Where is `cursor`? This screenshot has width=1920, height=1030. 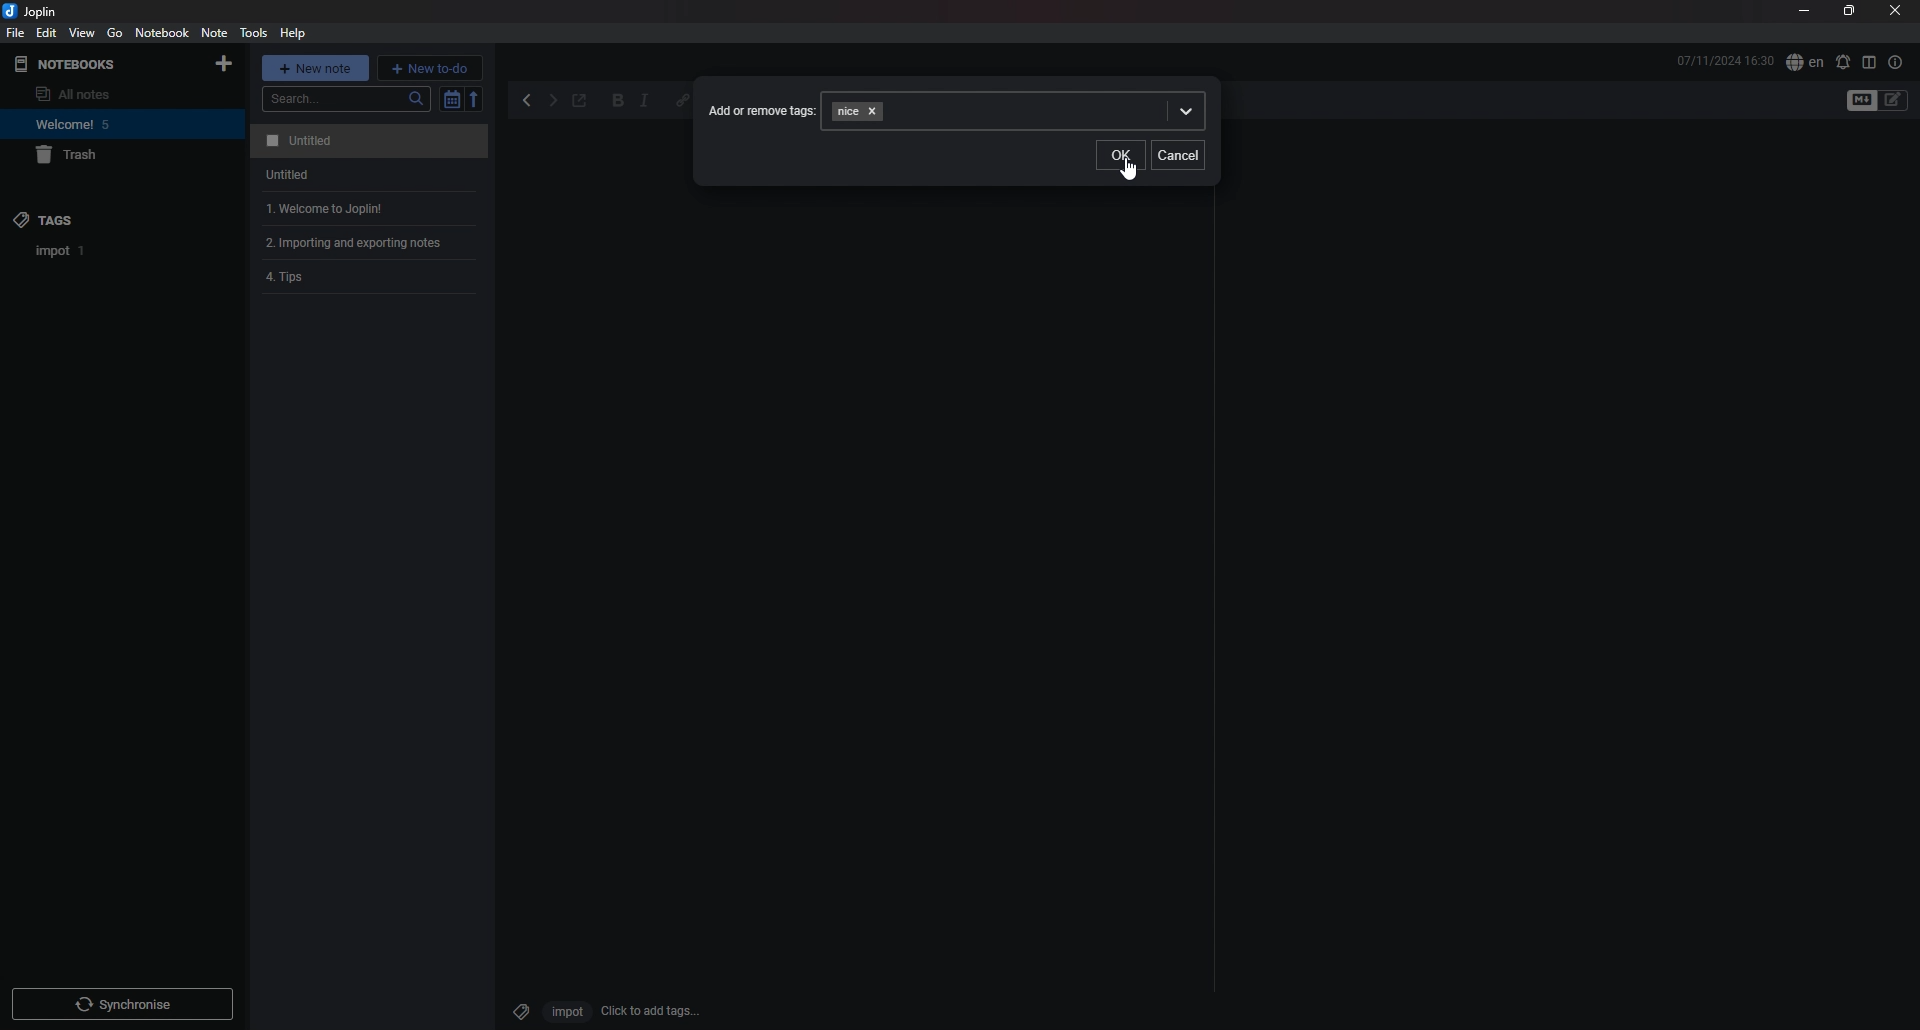 cursor is located at coordinates (1129, 171).